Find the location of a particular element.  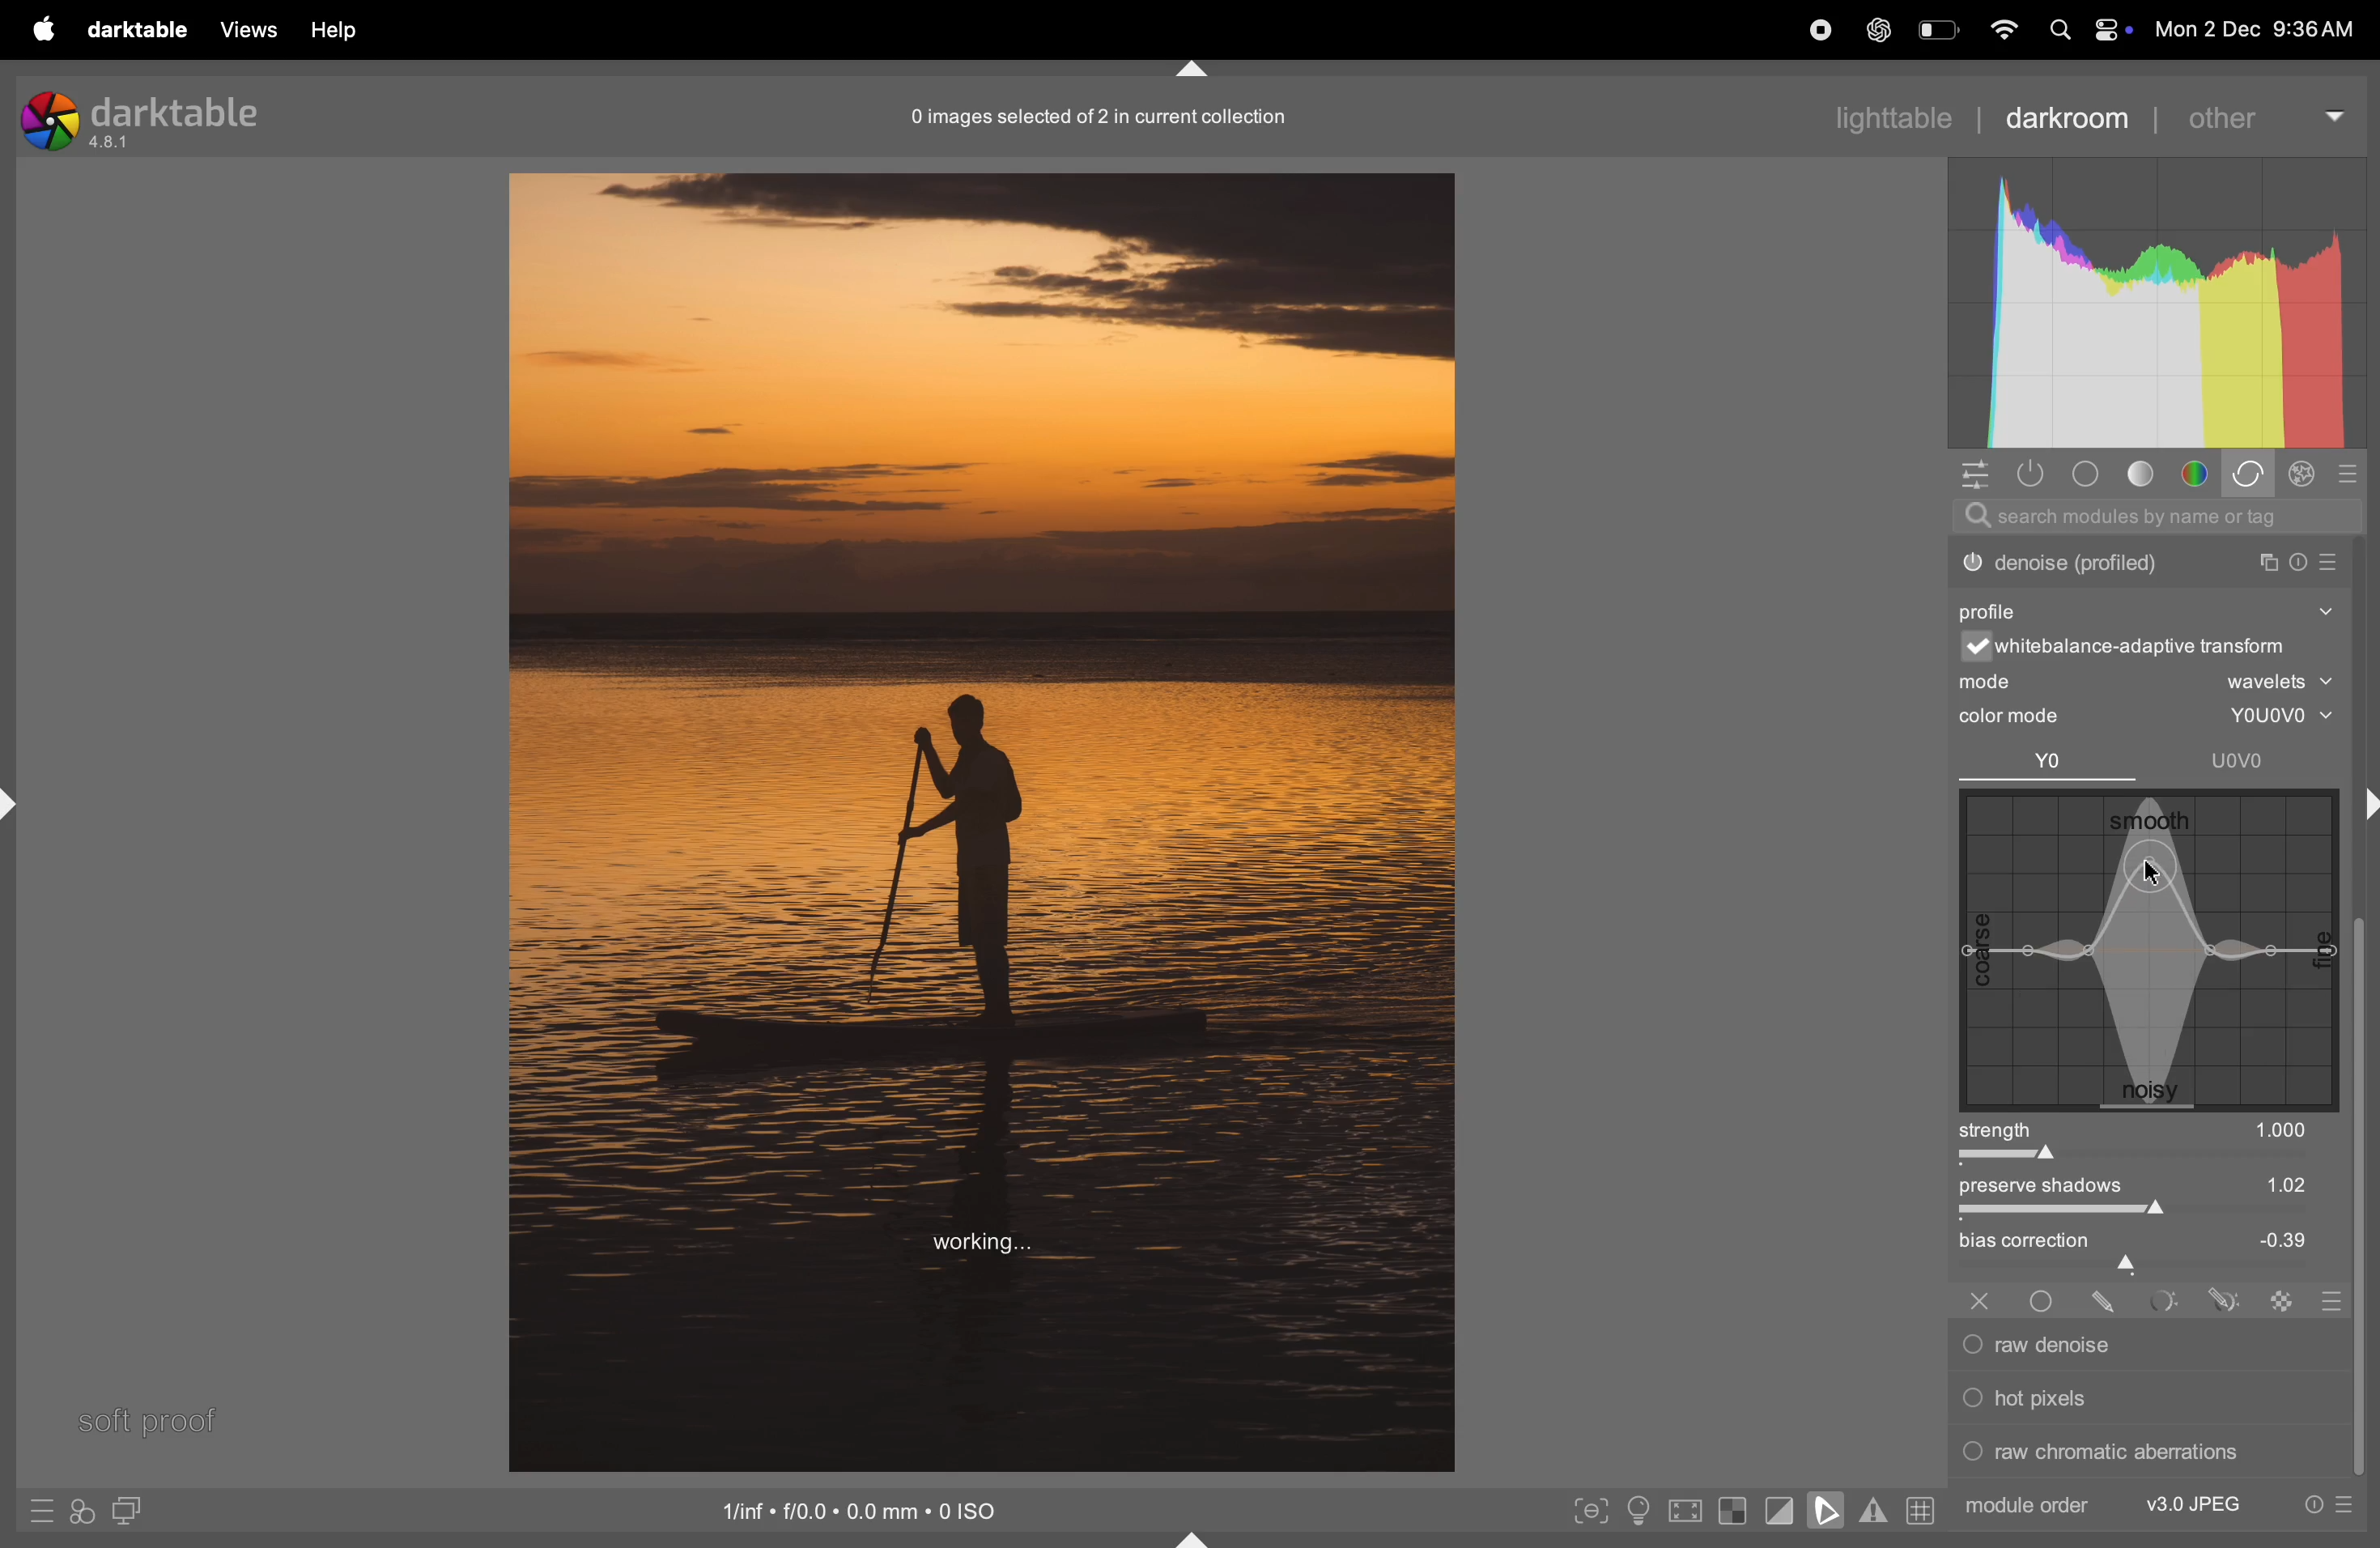

image is located at coordinates (981, 819).